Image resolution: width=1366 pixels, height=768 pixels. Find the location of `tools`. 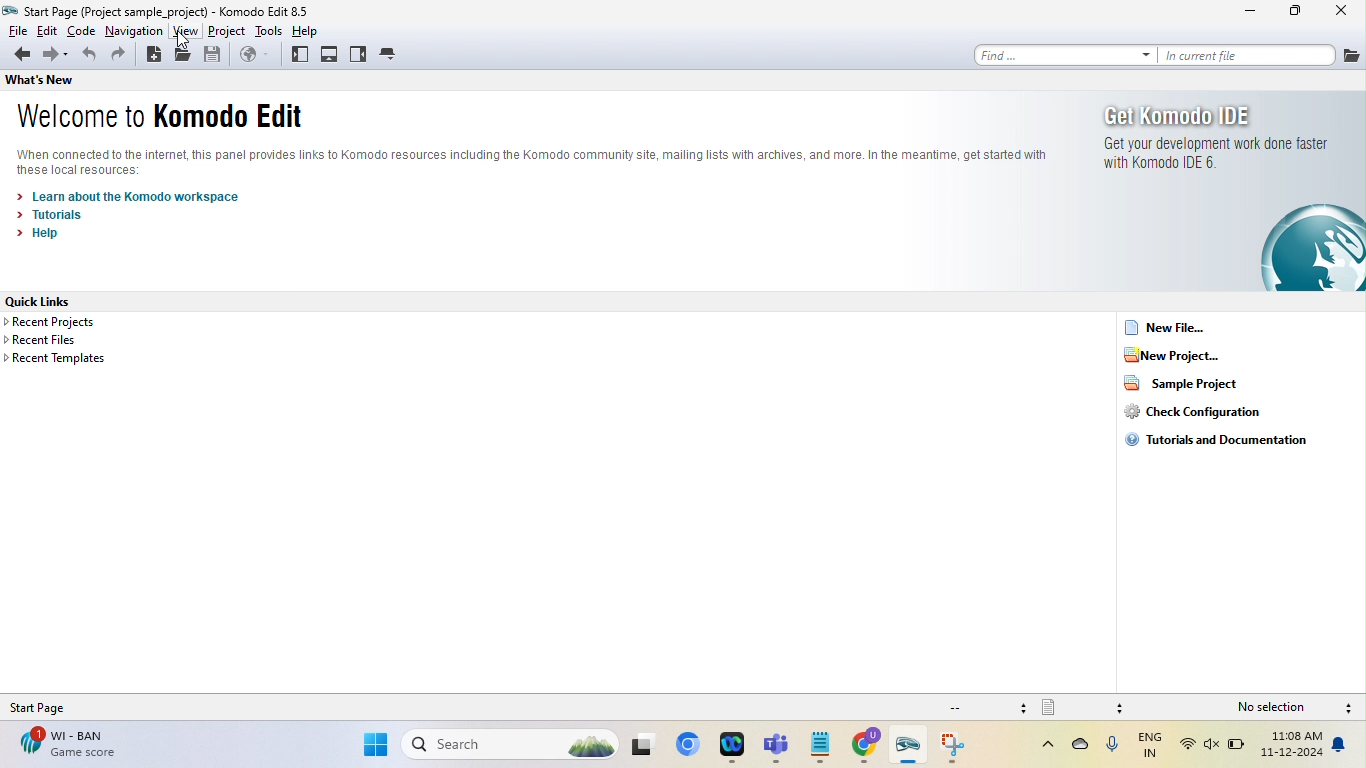

tools is located at coordinates (269, 31).